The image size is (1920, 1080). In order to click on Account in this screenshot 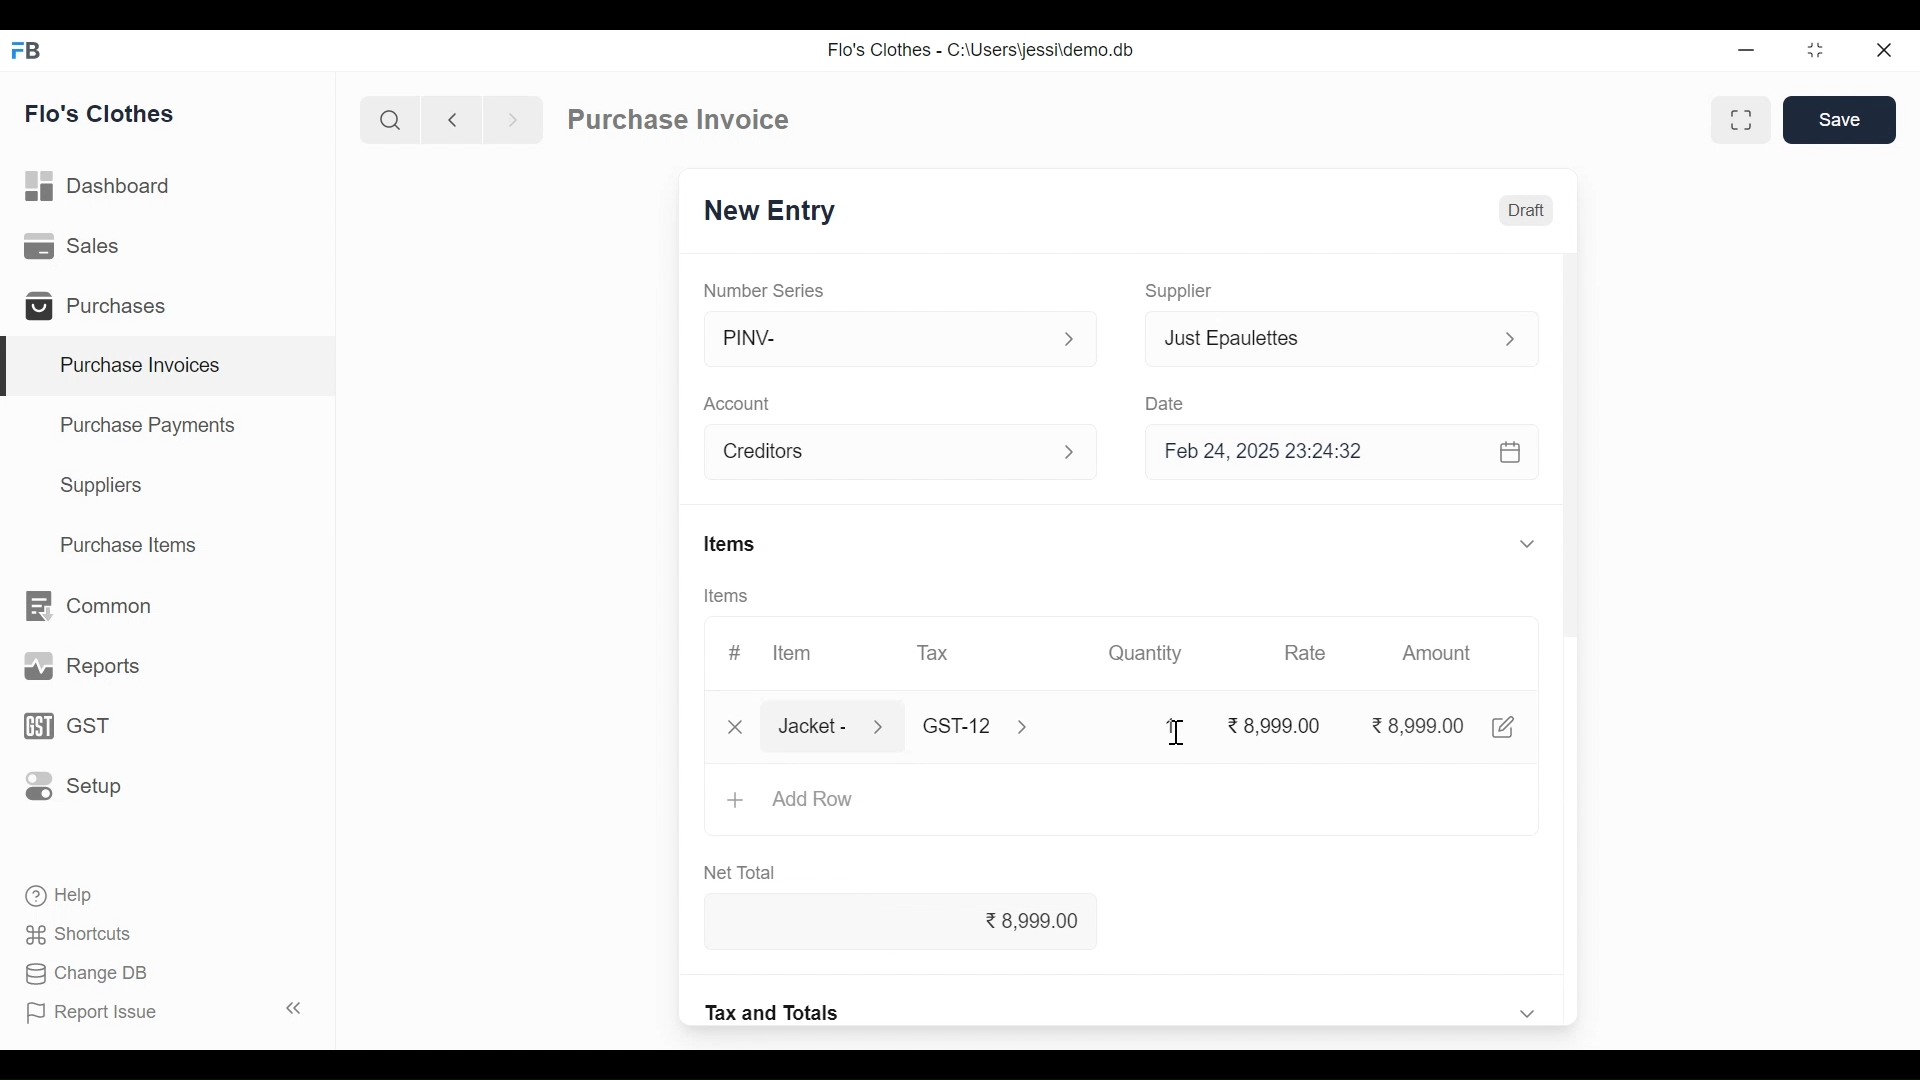, I will do `click(739, 404)`.